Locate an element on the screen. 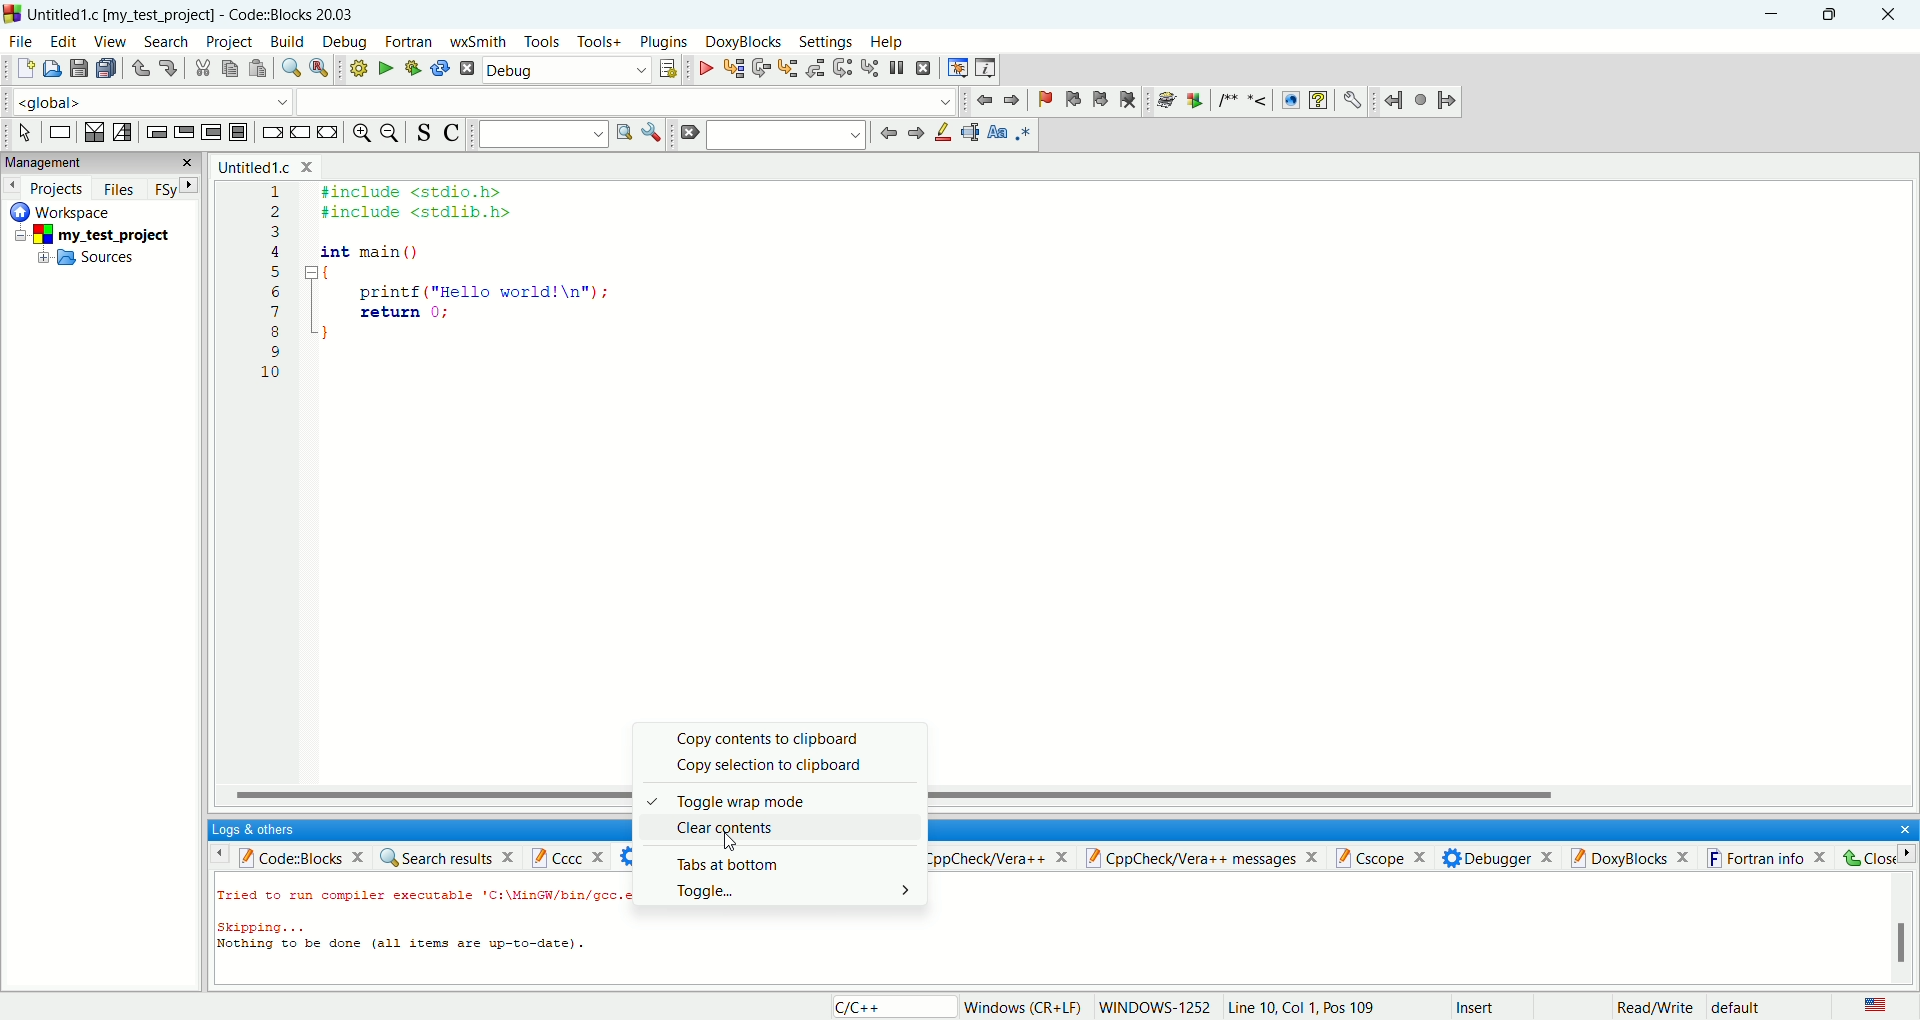 The image size is (1920, 1020). paste is located at coordinates (256, 68).